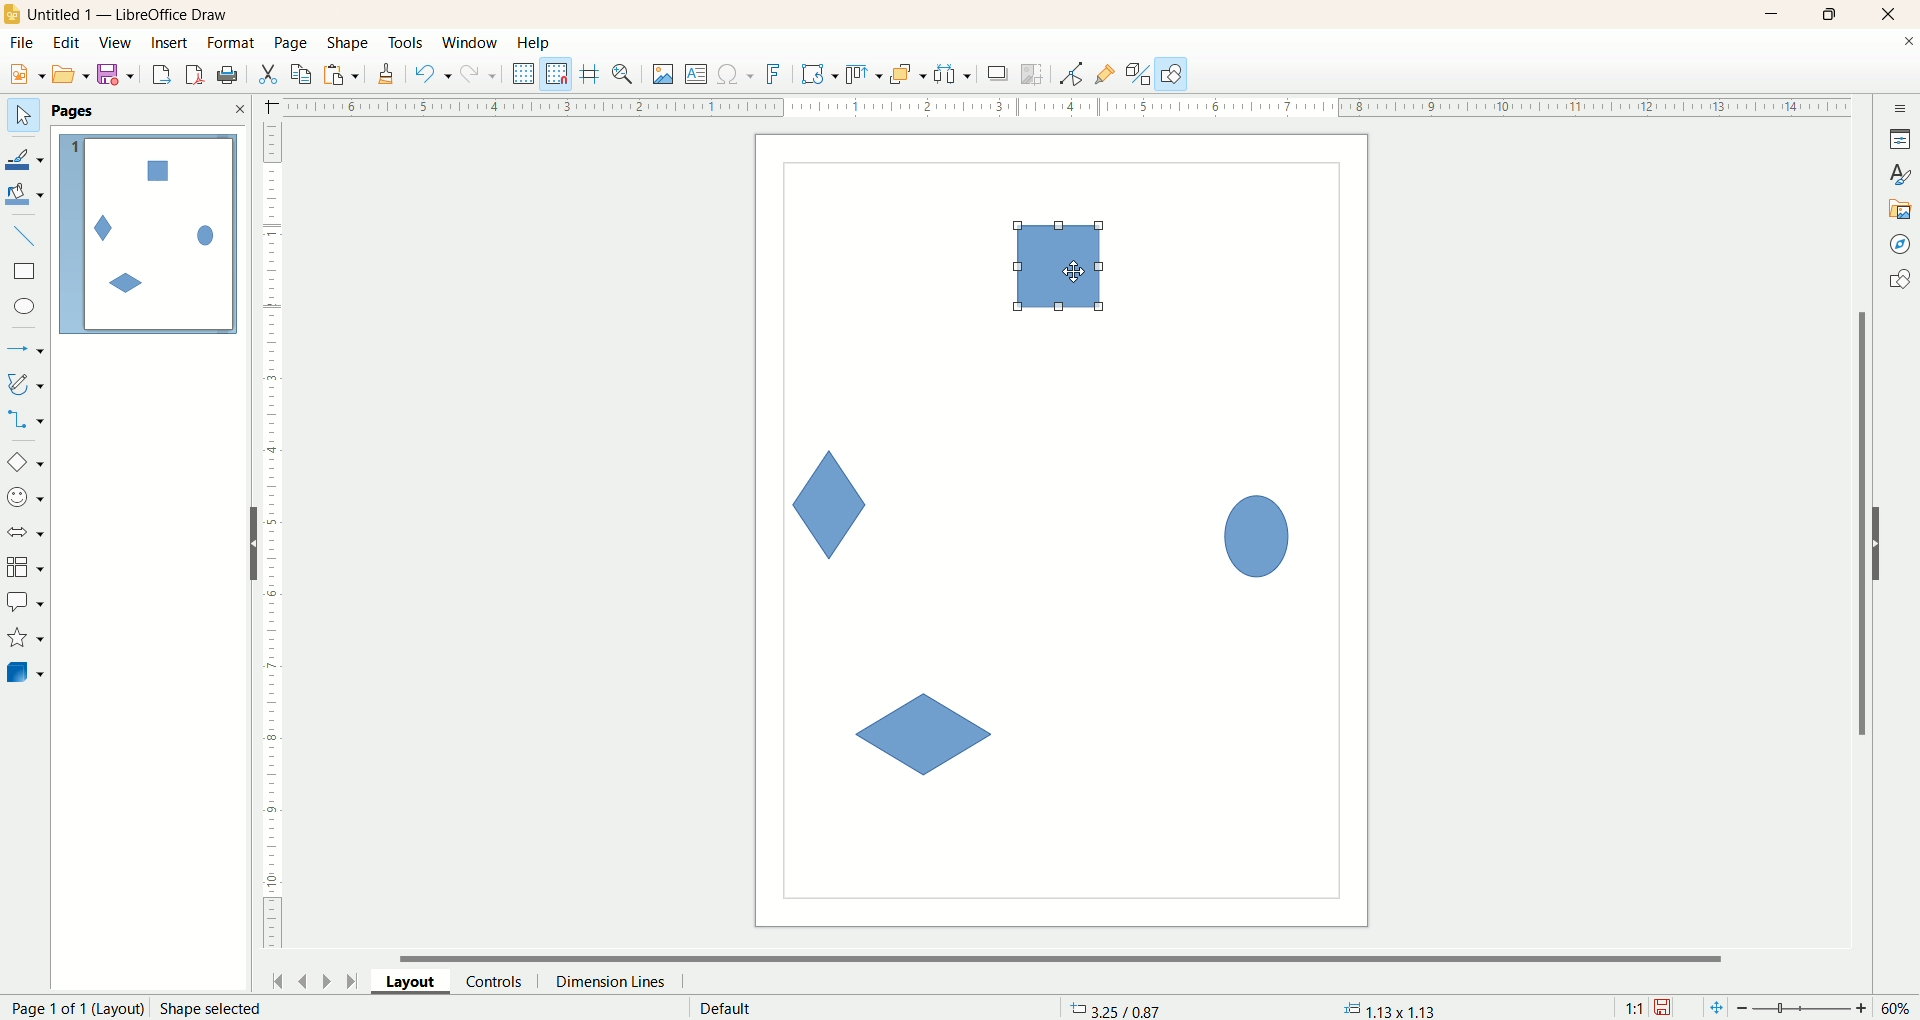 The height and width of the screenshot is (1020, 1920). I want to click on export as PDF, so click(230, 76).